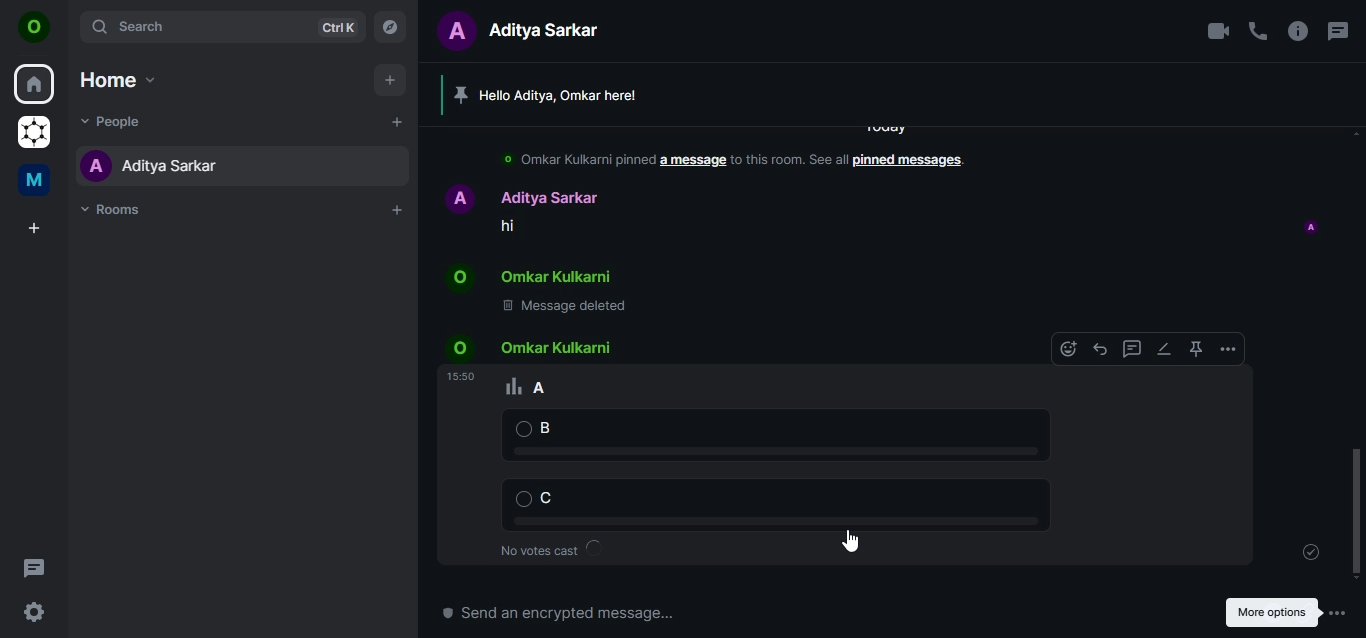 The width and height of the screenshot is (1366, 638). What do you see at coordinates (118, 120) in the screenshot?
I see `people` at bounding box center [118, 120].